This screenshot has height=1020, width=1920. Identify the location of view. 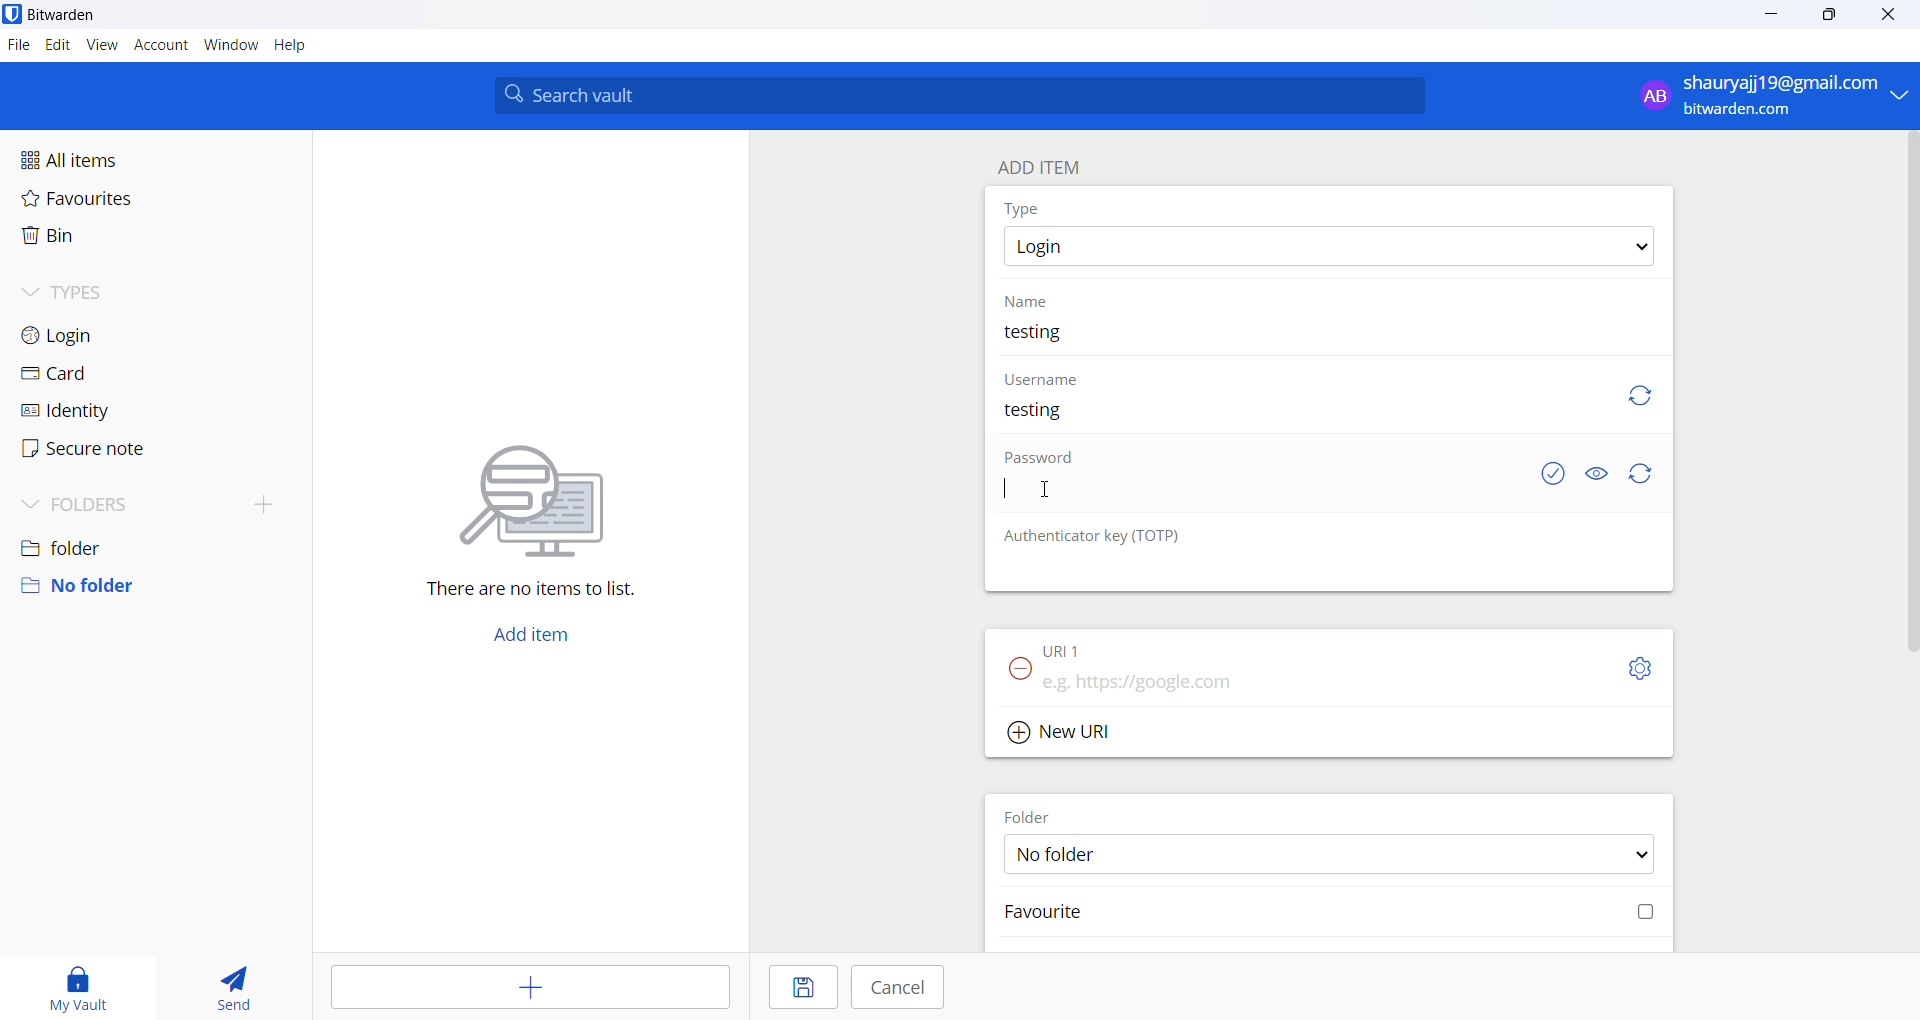
(99, 46).